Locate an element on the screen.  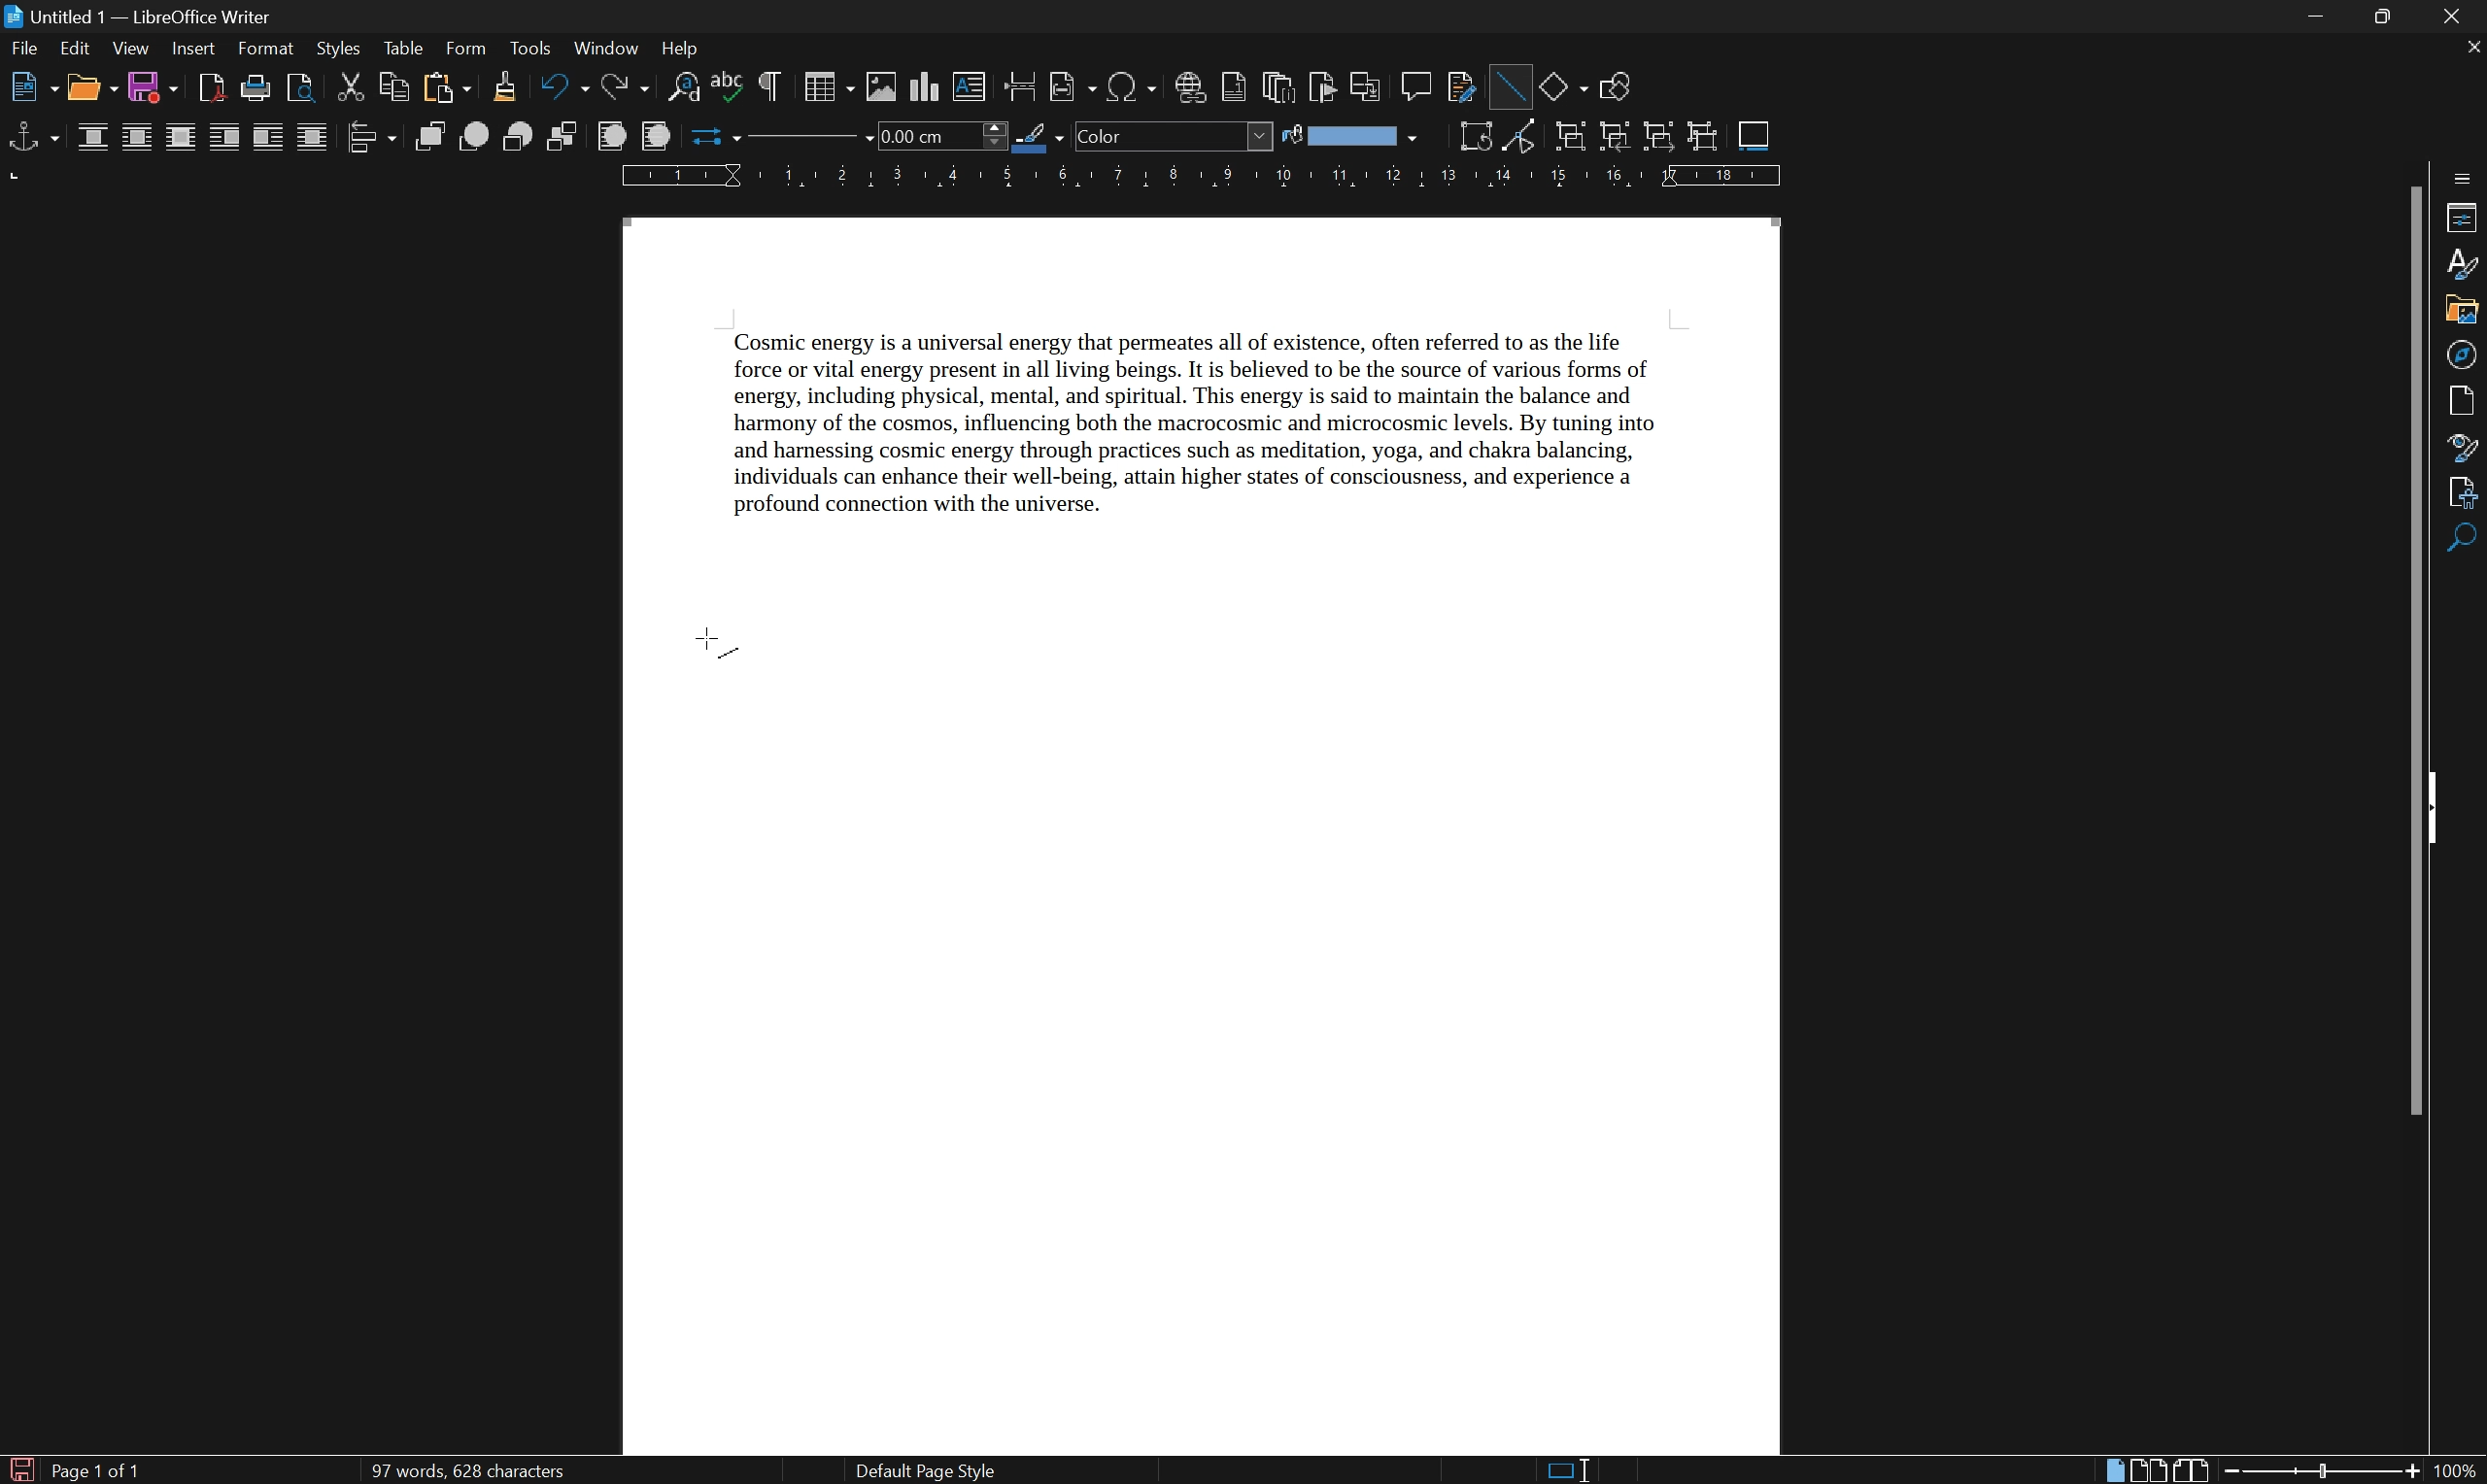
gallery is located at coordinates (2461, 312).